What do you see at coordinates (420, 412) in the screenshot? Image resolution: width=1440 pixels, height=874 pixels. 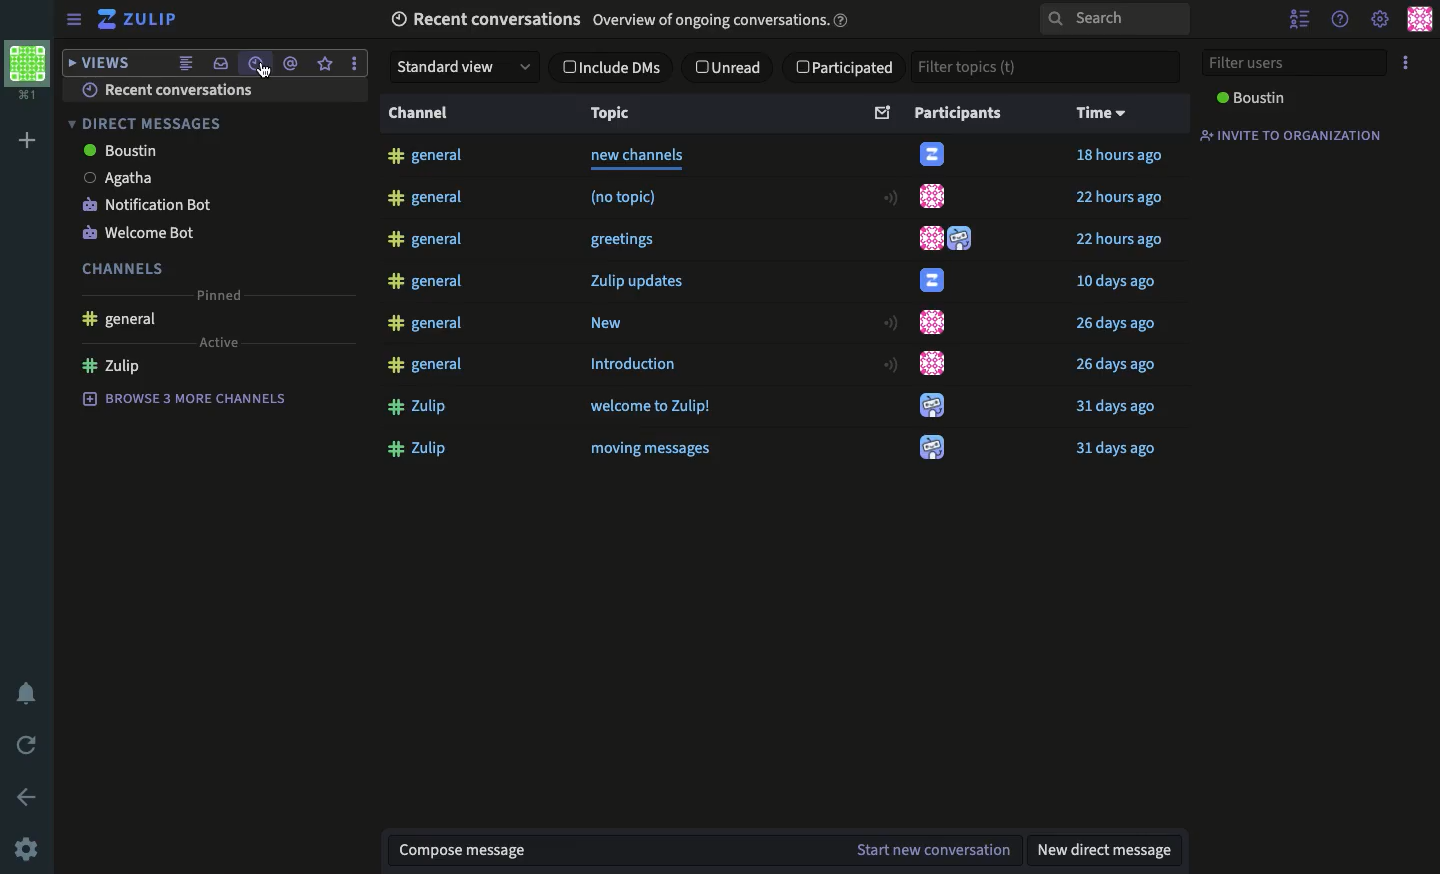 I see `zulip` at bounding box center [420, 412].